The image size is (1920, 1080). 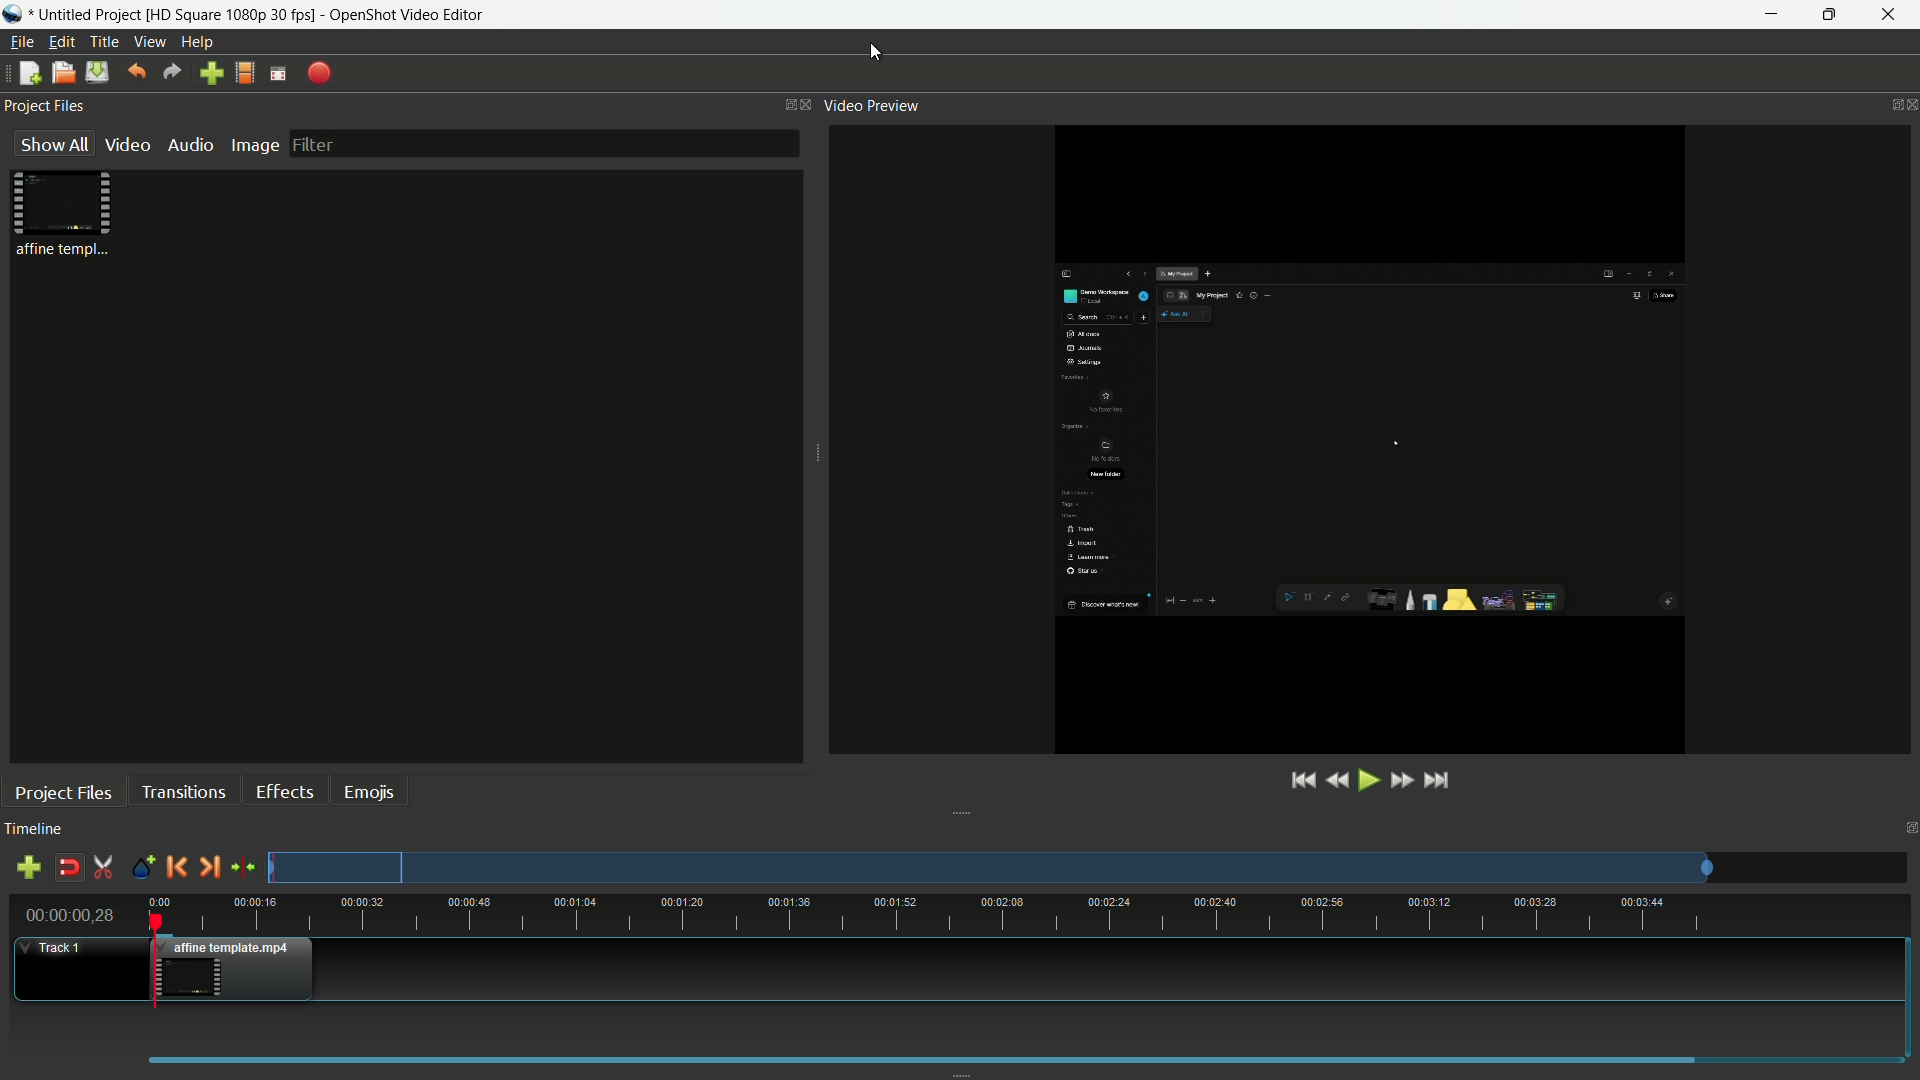 What do you see at coordinates (1908, 829) in the screenshot?
I see `close timeline` at bounding box center [1908, 829].